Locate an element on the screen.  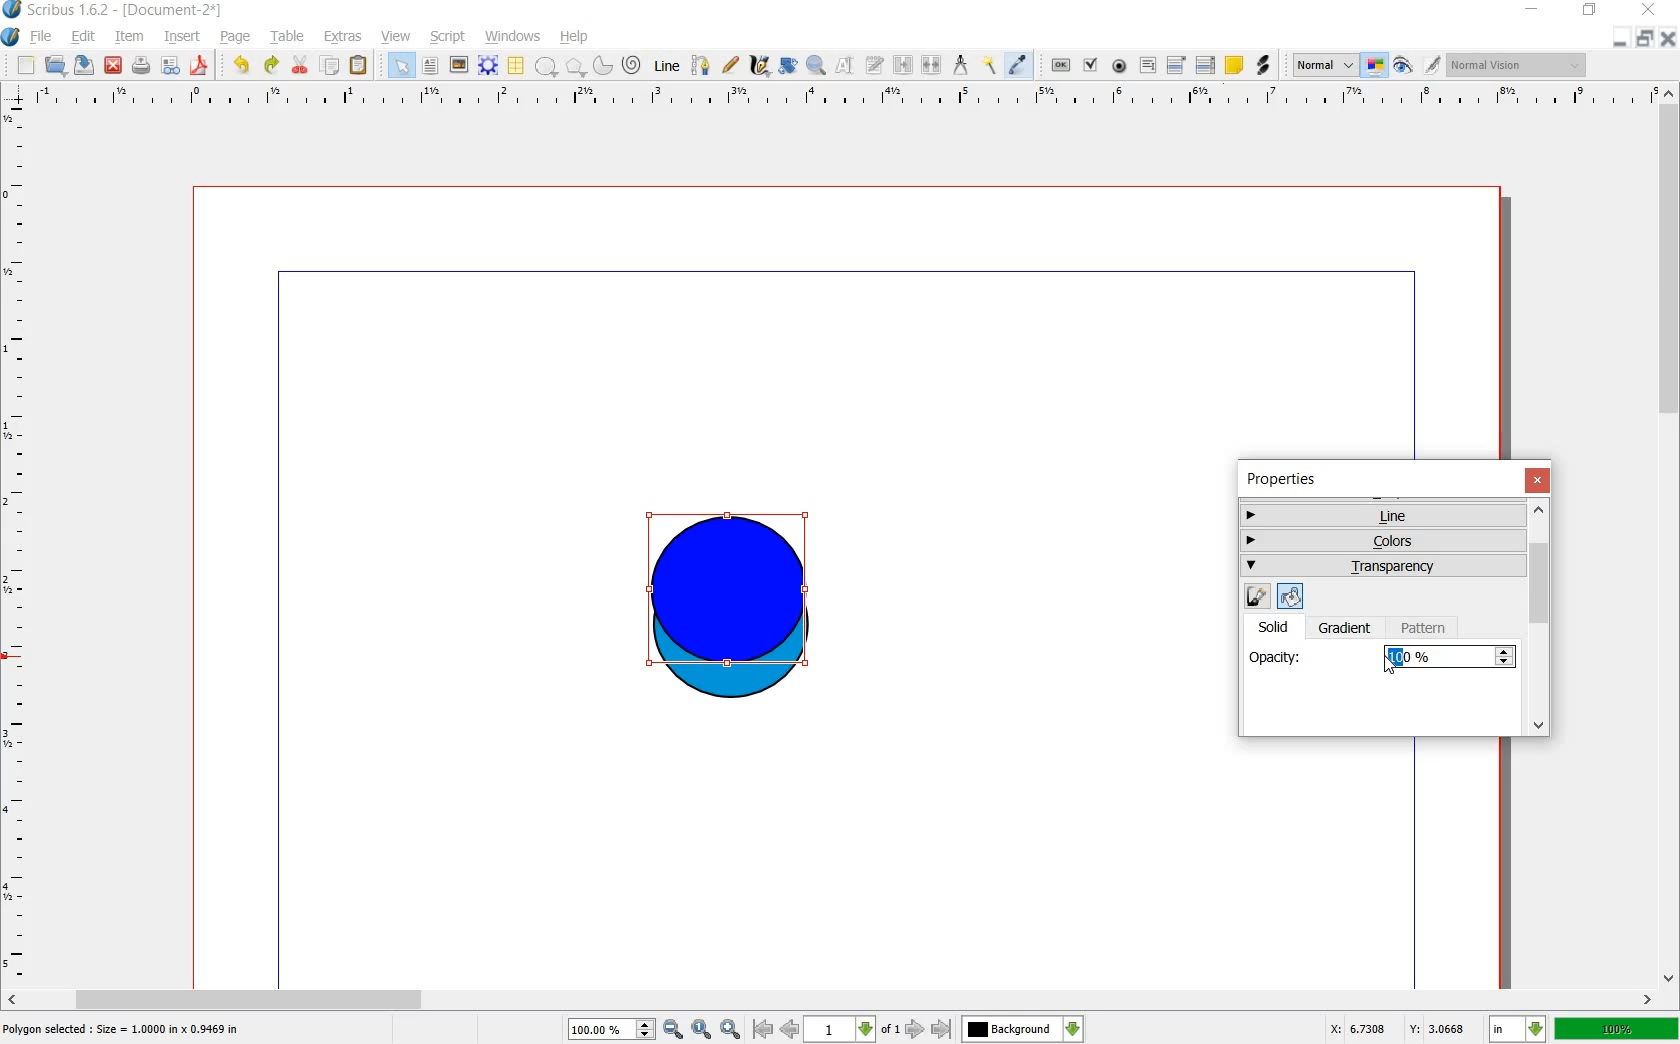
table is located at coordinates (515, 66).